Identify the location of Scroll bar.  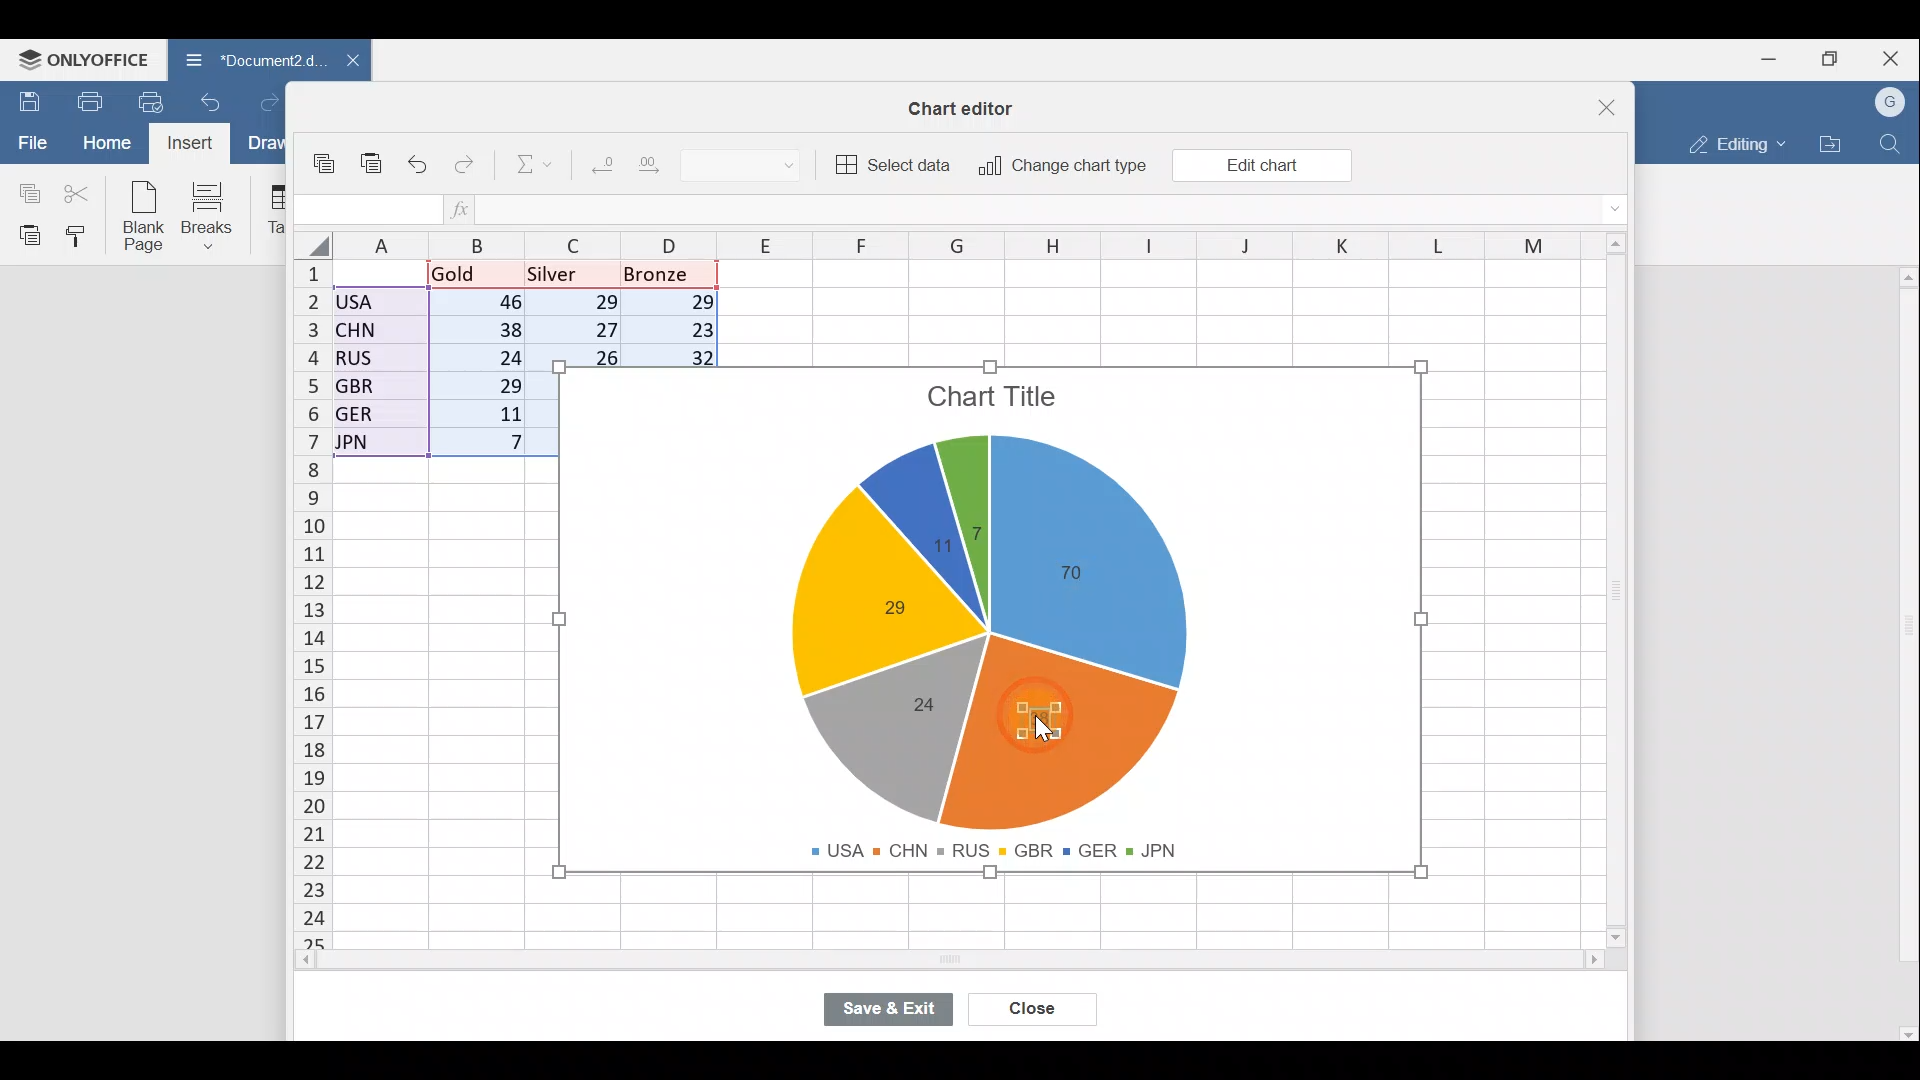
(979, 961).